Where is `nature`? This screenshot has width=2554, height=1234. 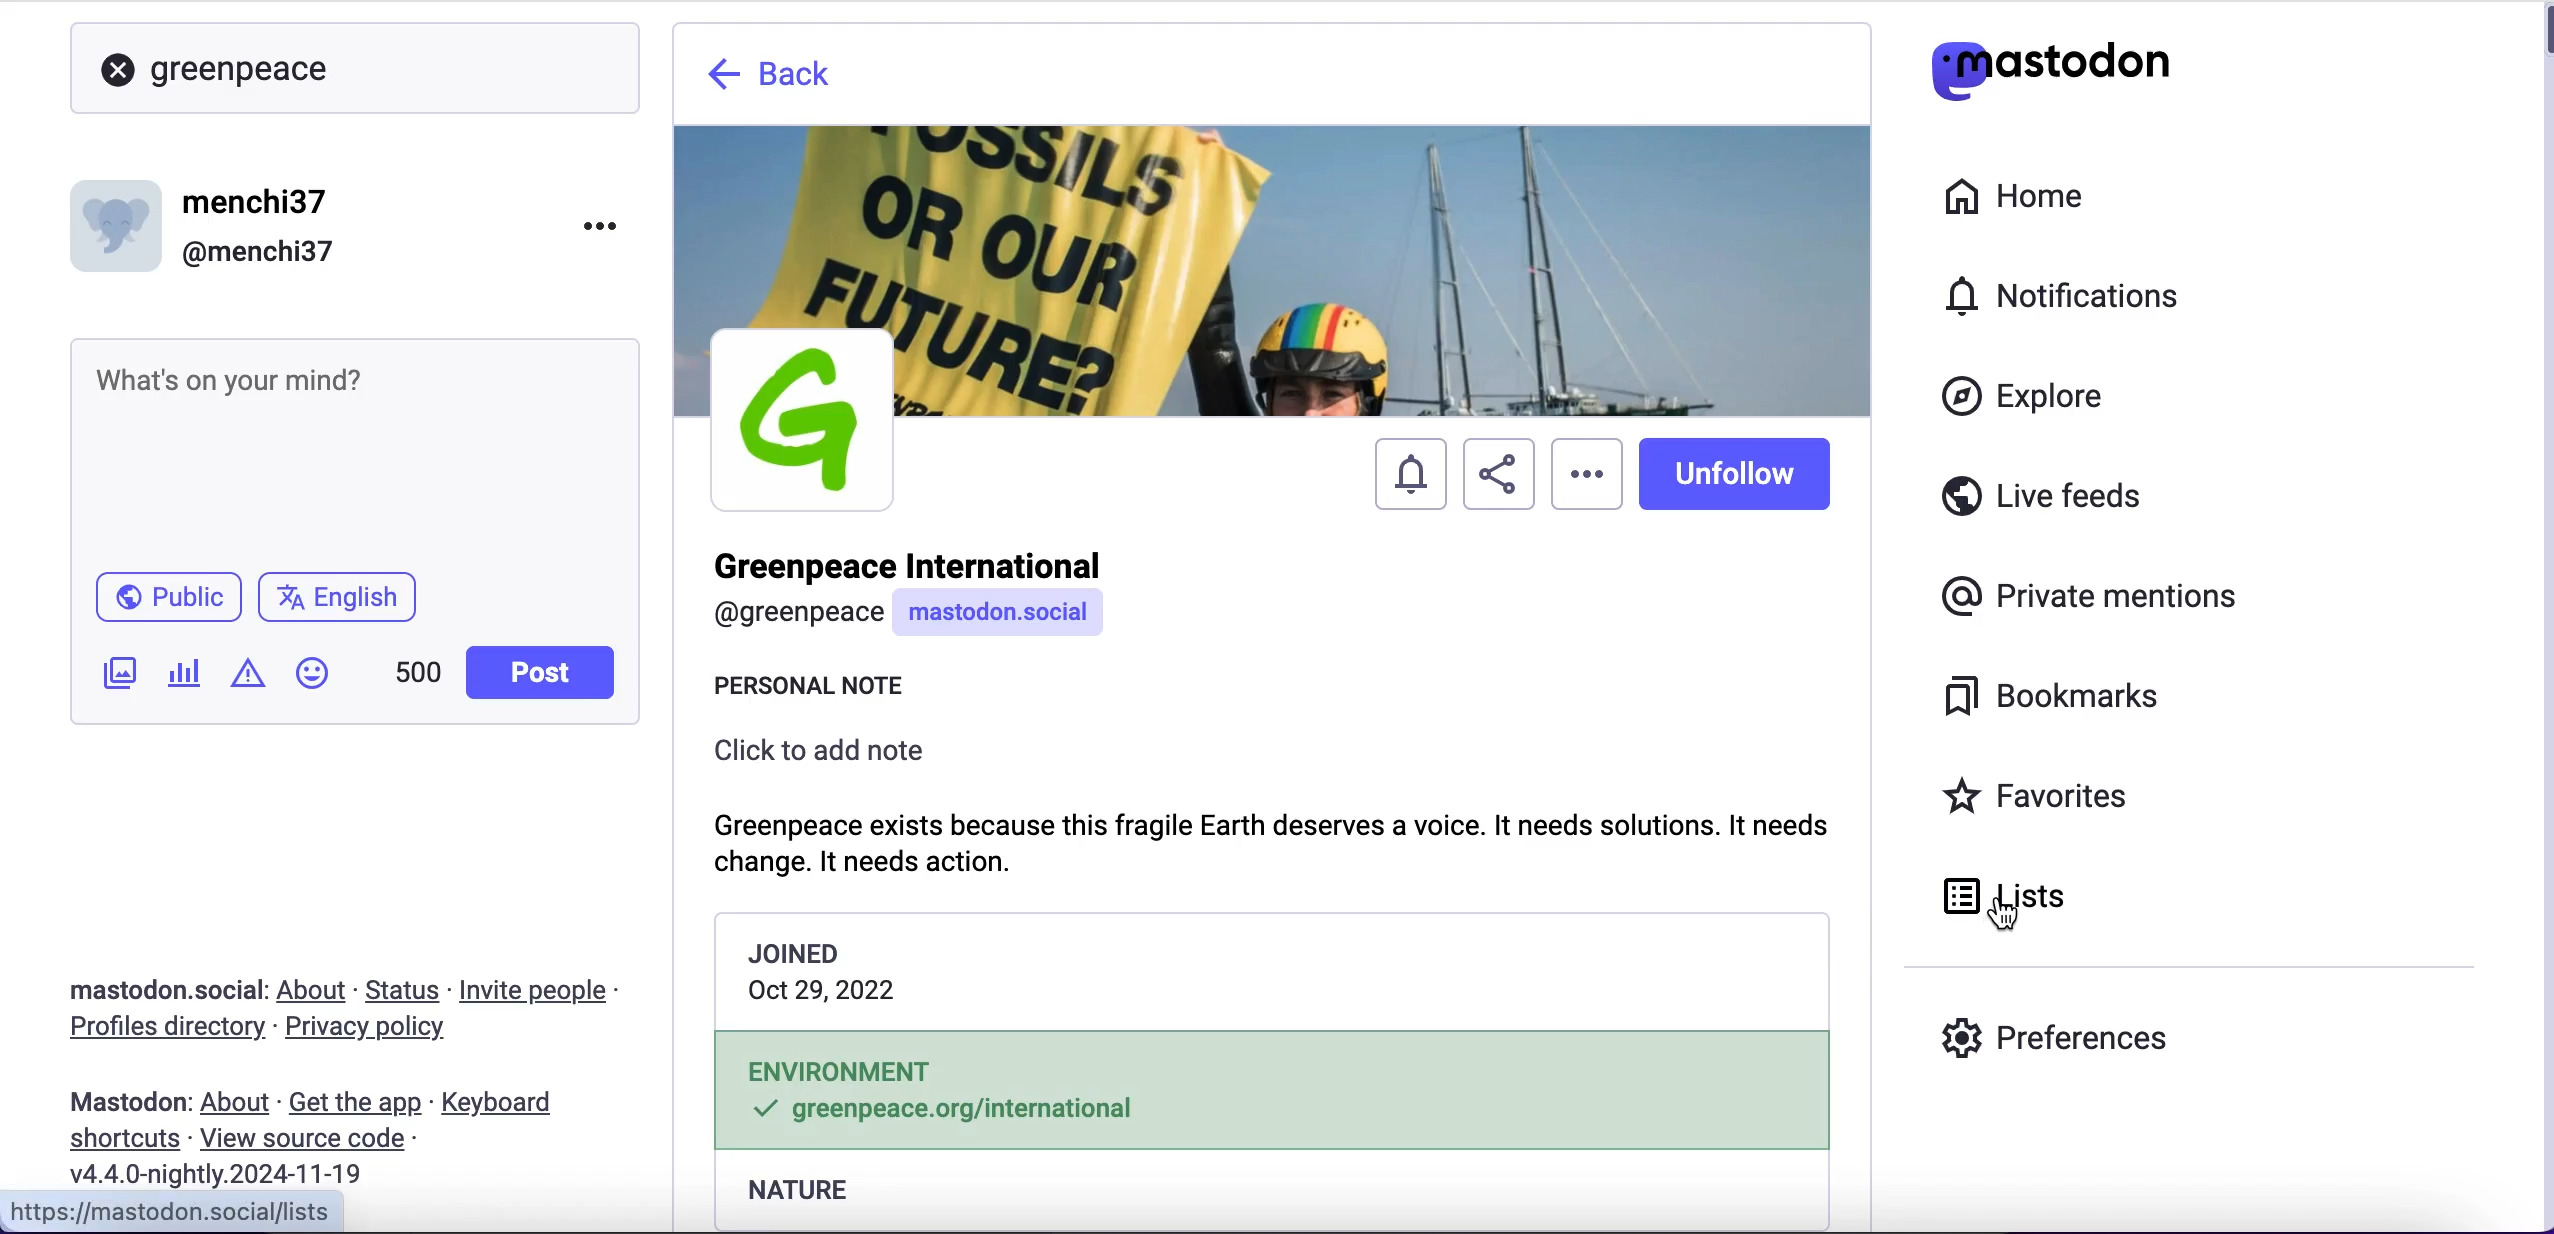
nature is located at coordinates (808, 1193).